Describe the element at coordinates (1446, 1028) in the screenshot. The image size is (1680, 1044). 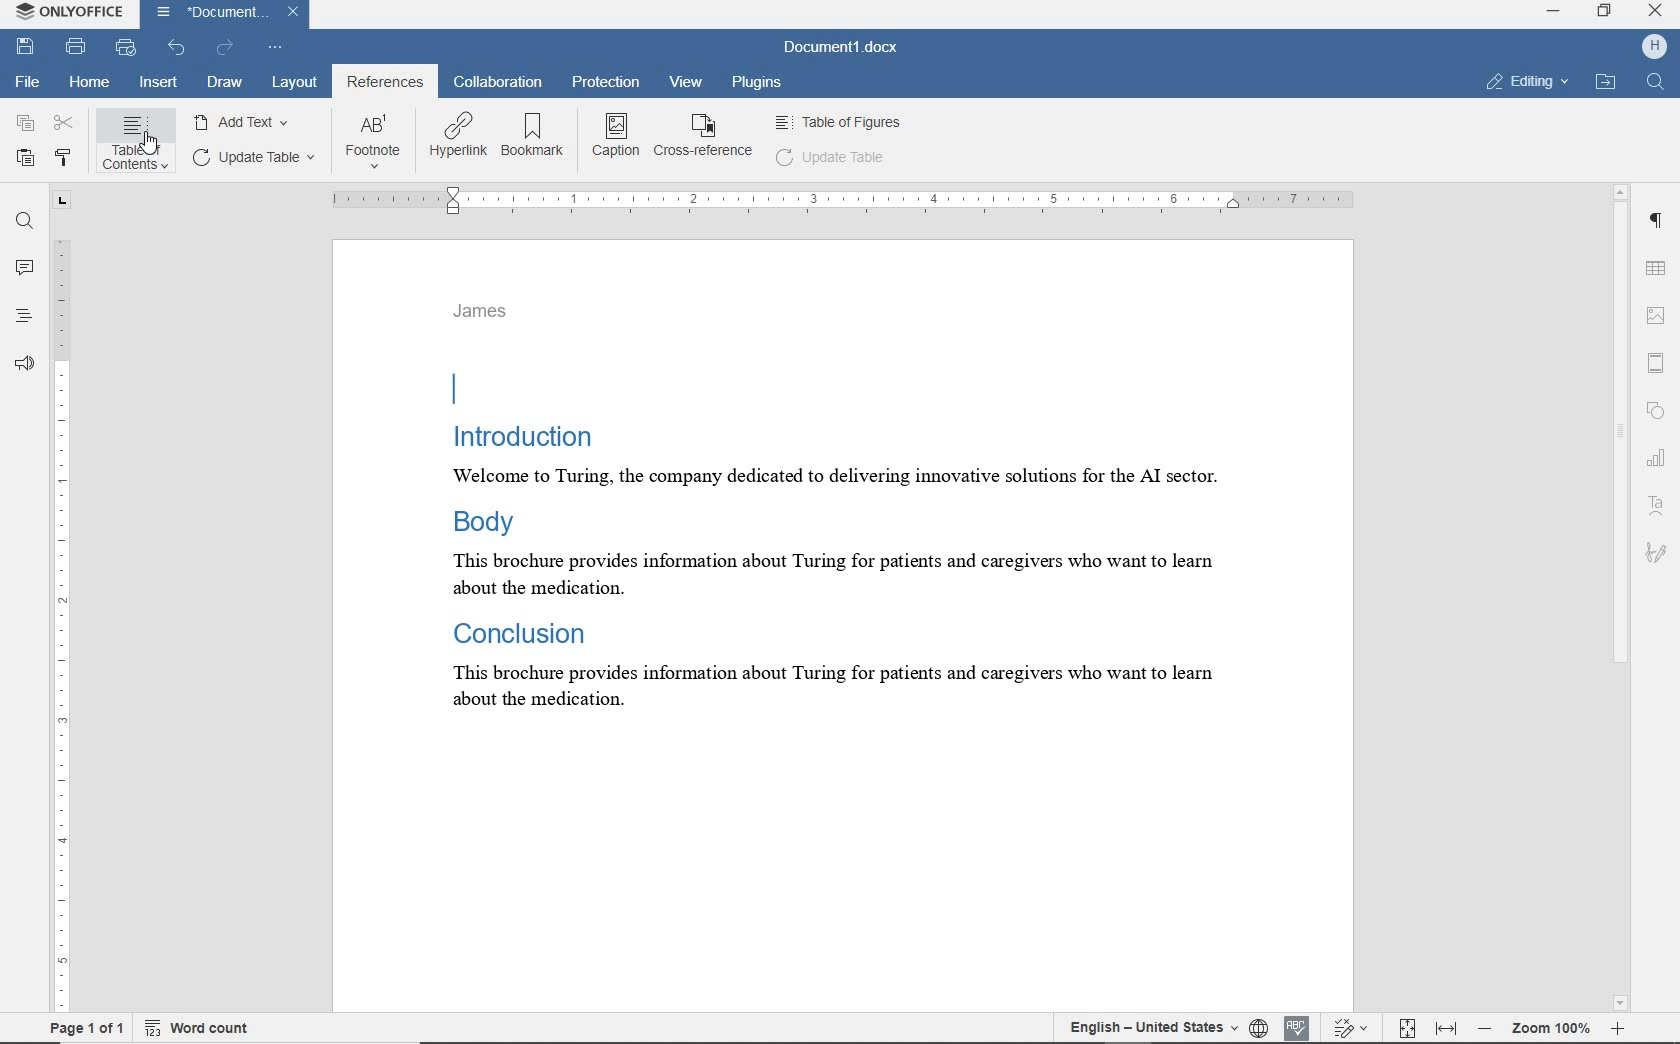
I see `fit to width` at that location.